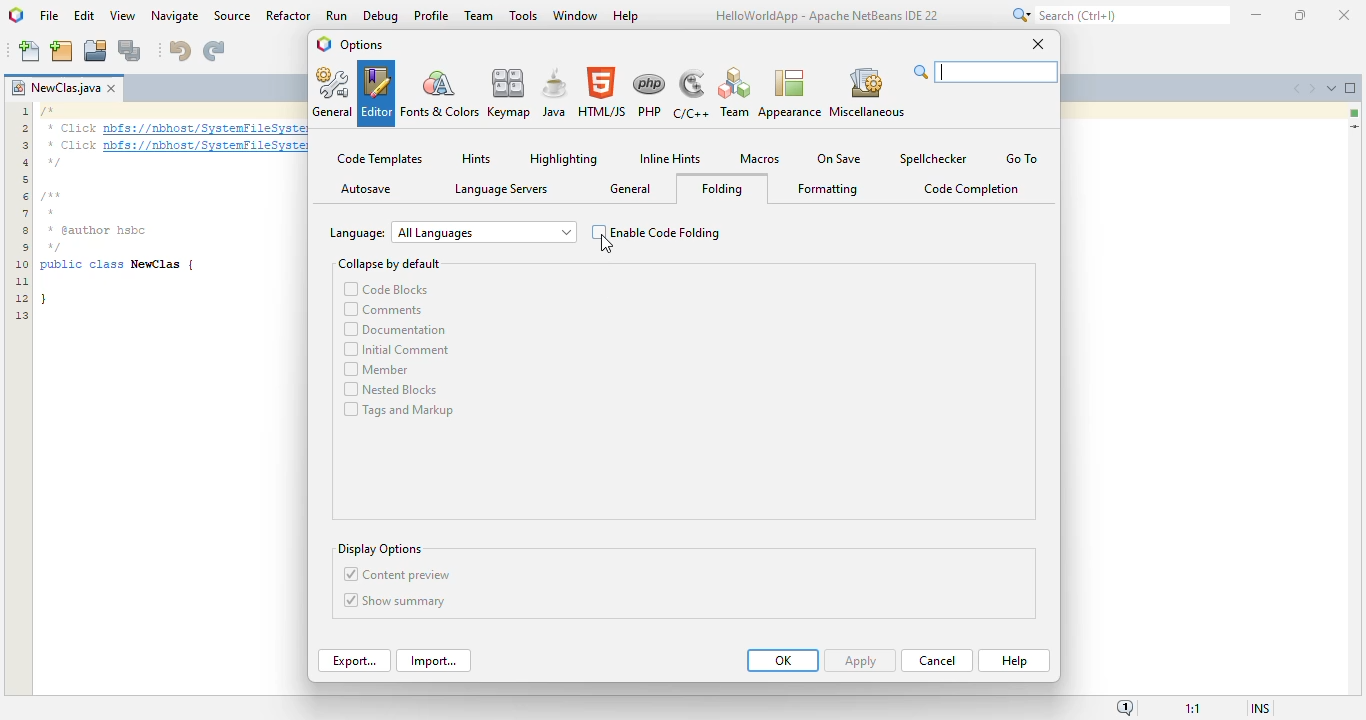 The image size is (1366, 720). Describe the element at coordinates (1344, 14) in the screenshot. I see `close` at that location.